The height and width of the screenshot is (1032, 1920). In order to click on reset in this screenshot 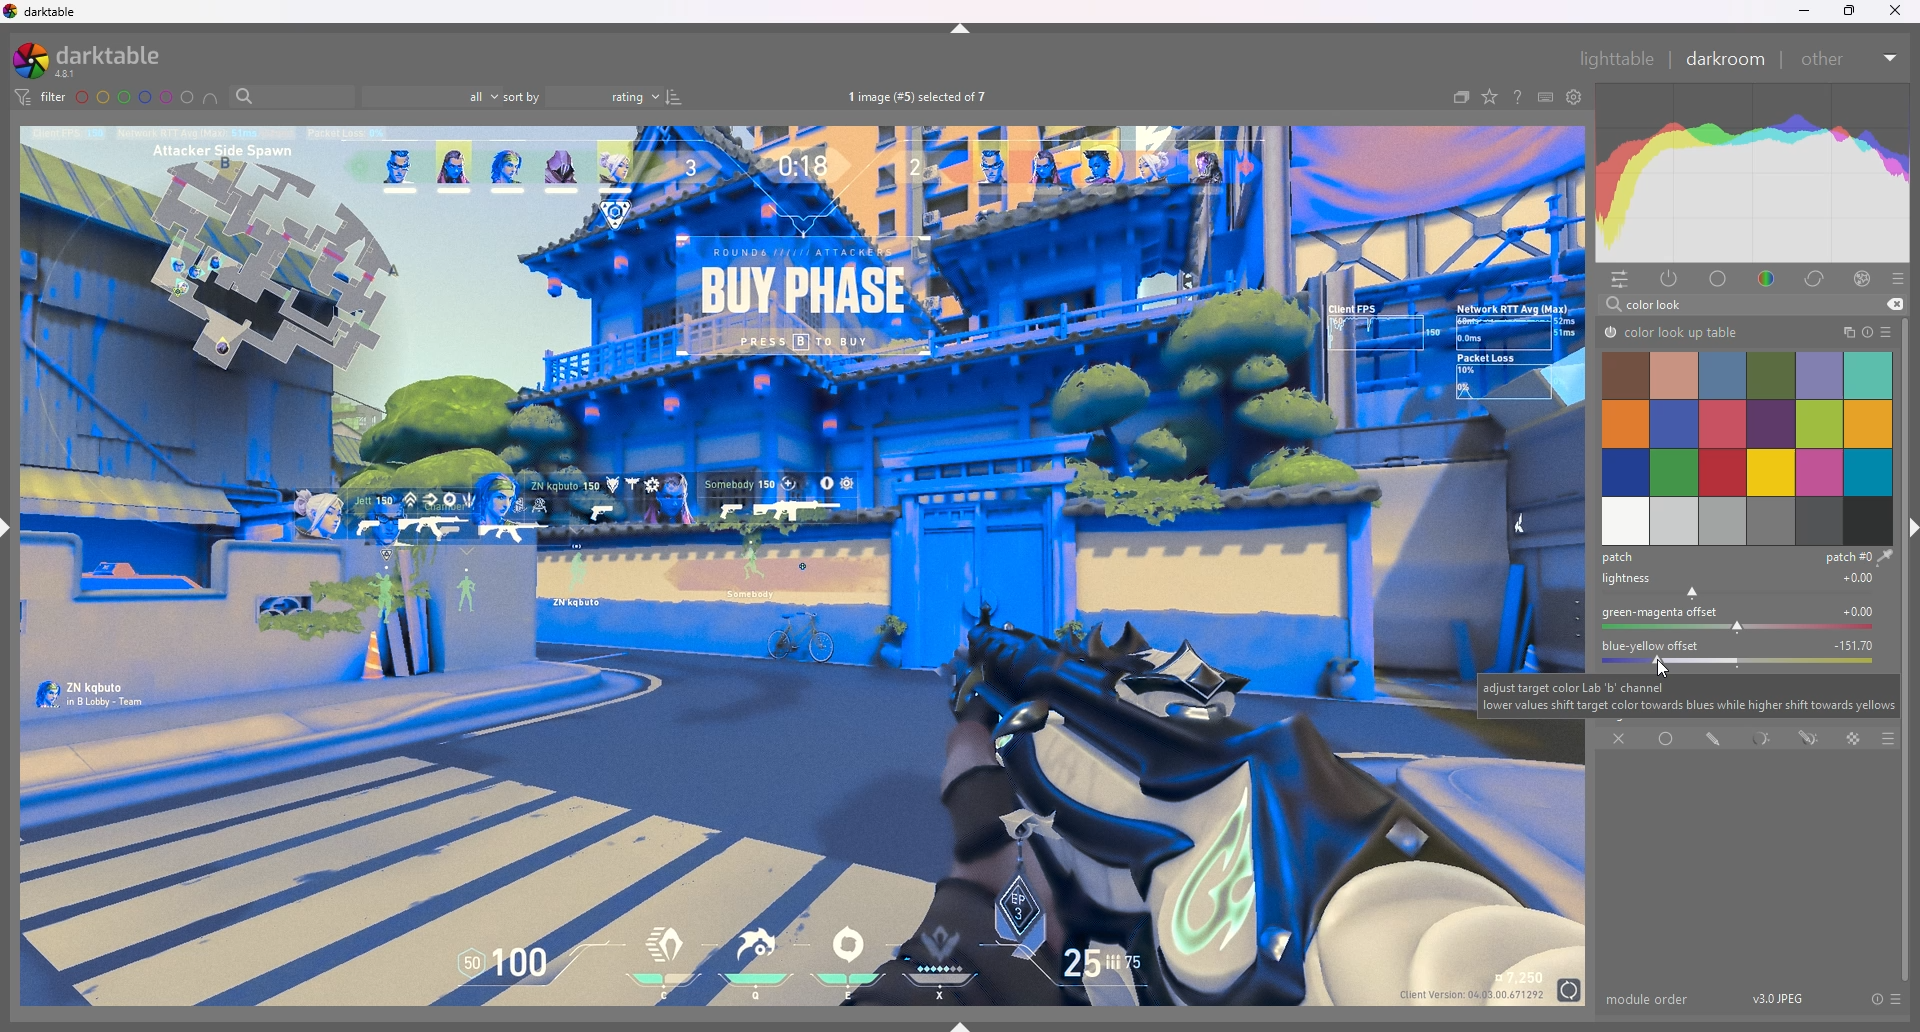, I will do `click(1868, 332)`.